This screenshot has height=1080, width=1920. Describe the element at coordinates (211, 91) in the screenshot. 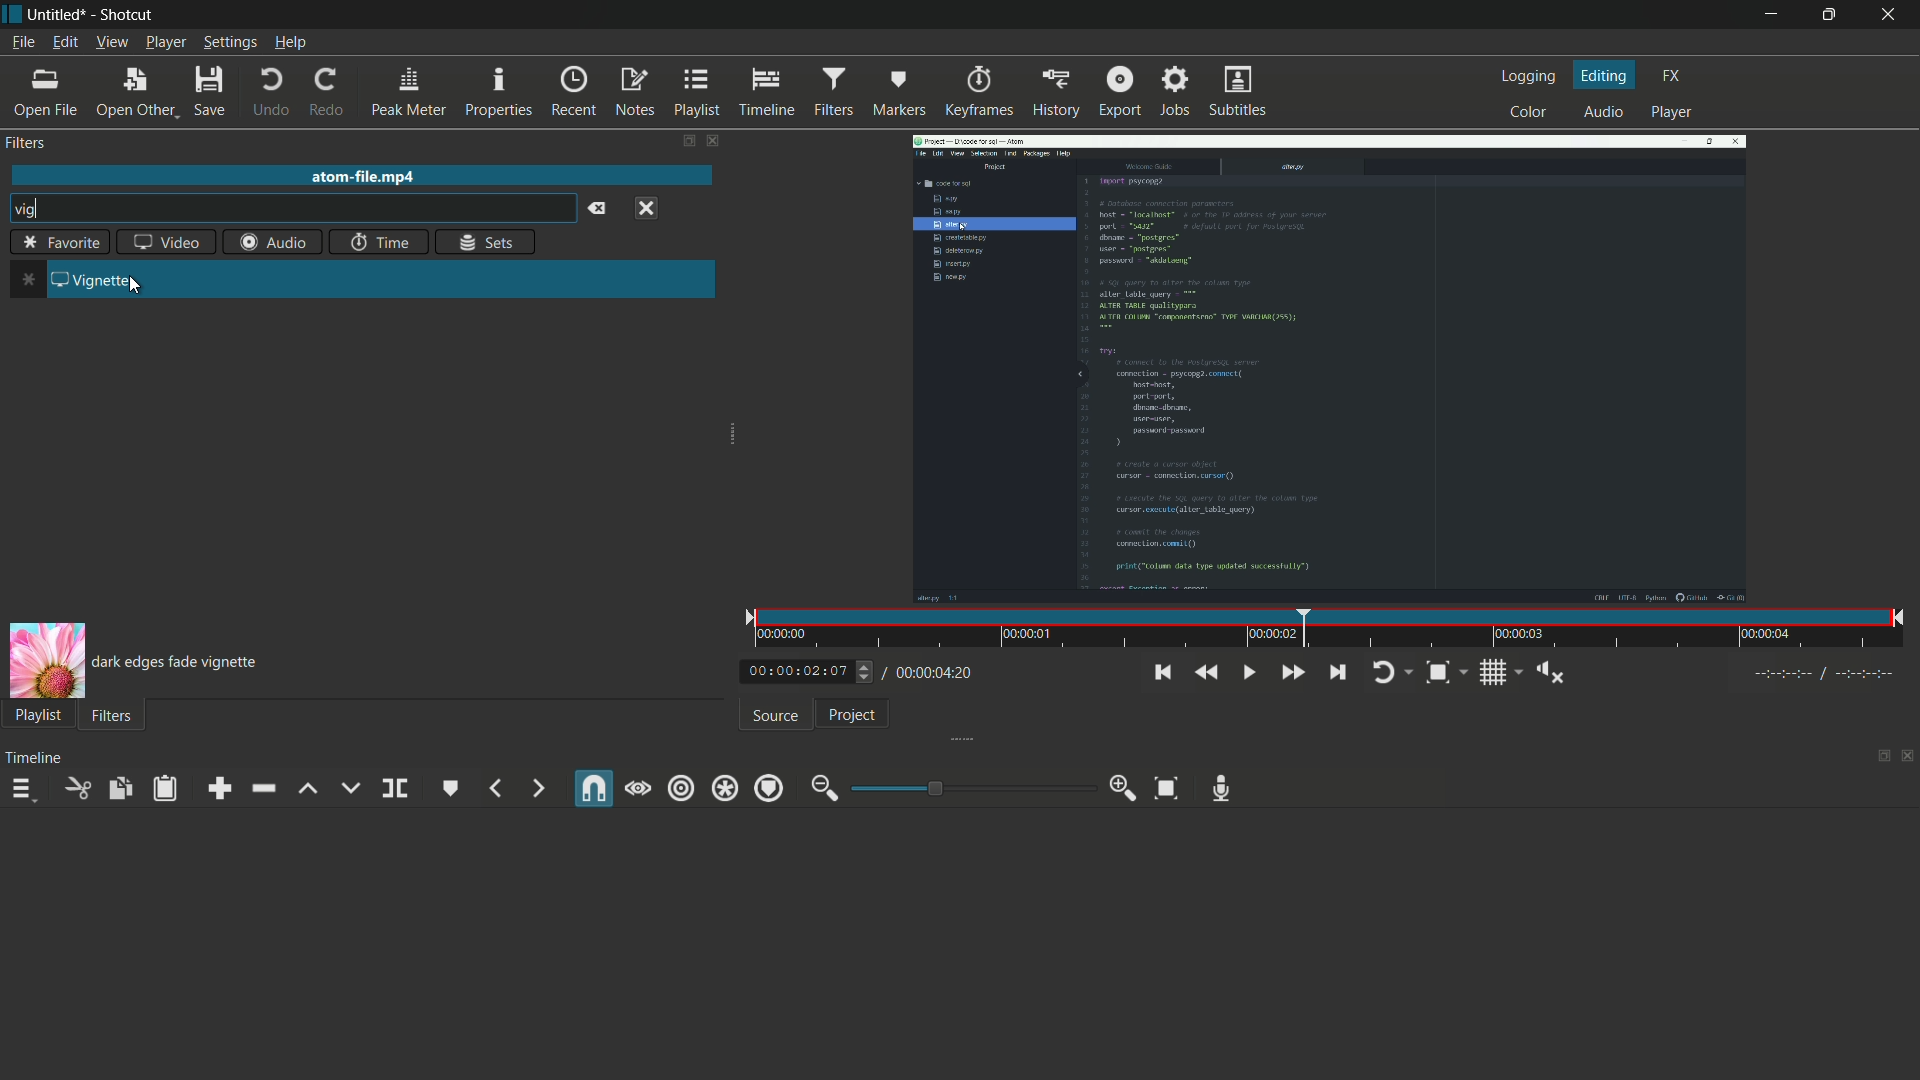

I see `save` at that location.